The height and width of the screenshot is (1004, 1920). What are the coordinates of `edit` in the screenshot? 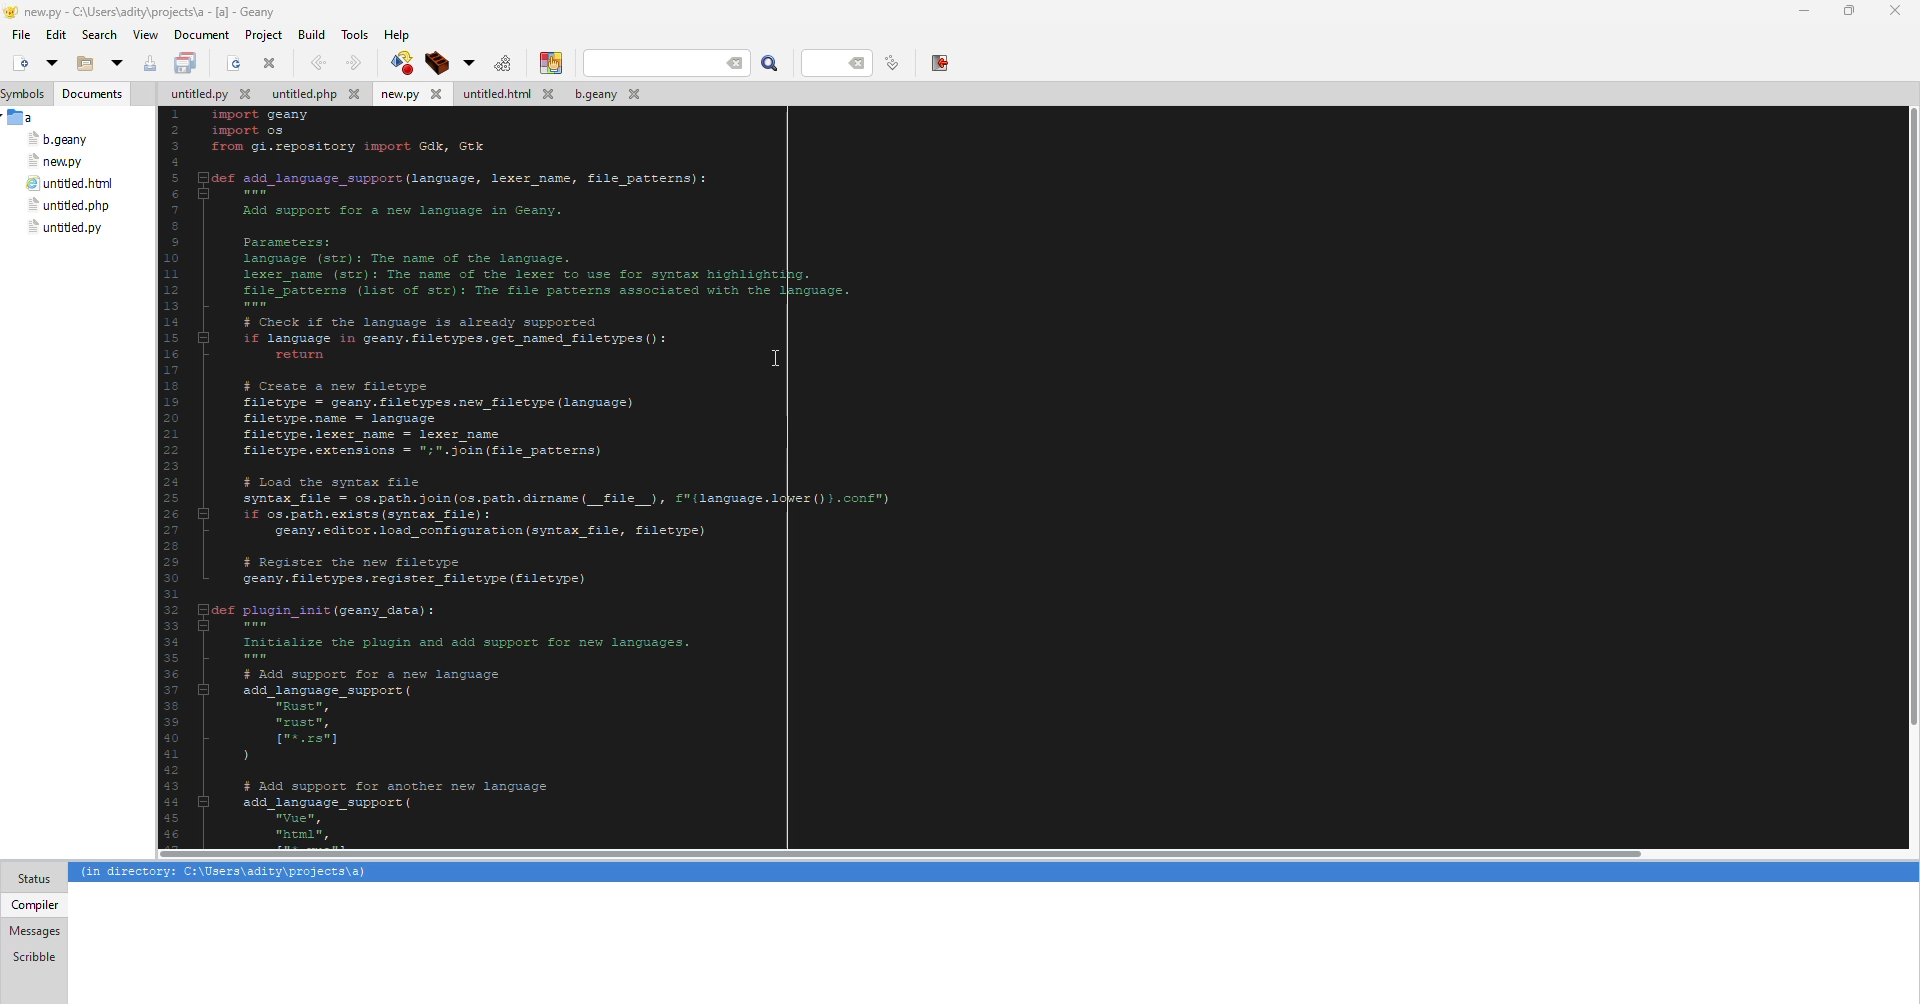 It's located at (55, 35).